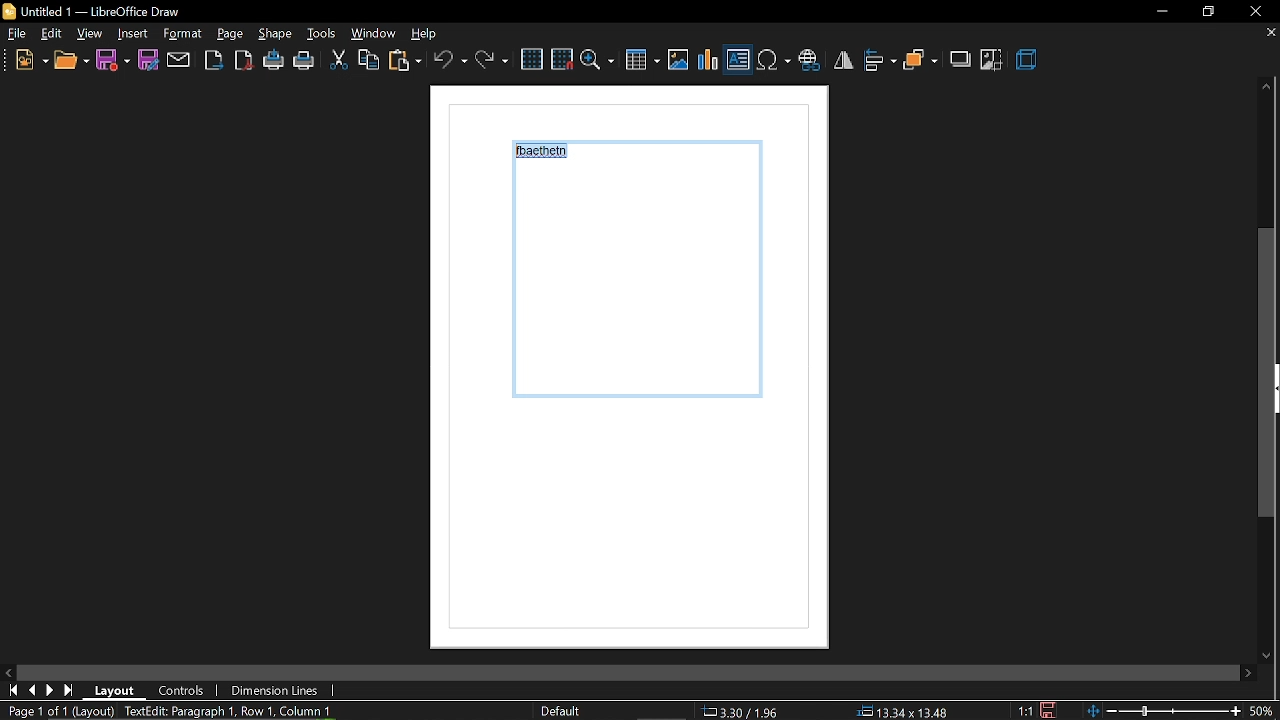 The image size is (1280, 720). What do you see at coordinates (276, 33) in the screenshot?
I see `page` at bounding box center [276, 33].